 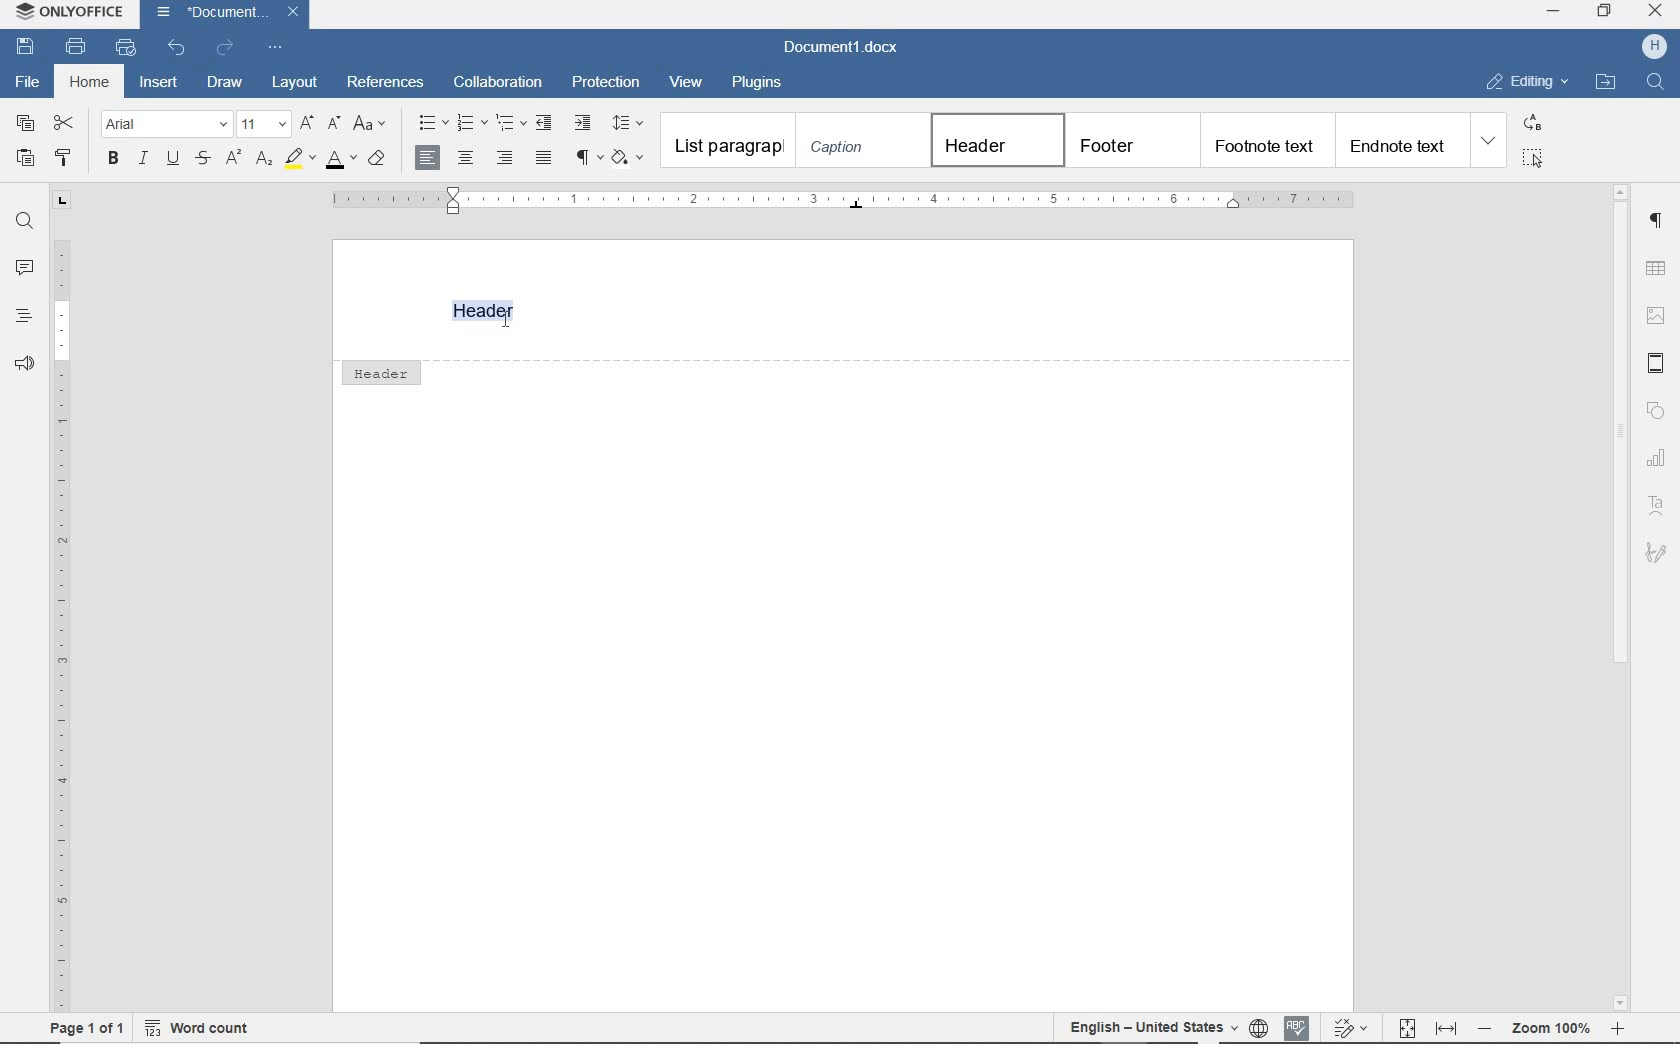 I want to click on customize quick access bar, so click(x=277, y=47).